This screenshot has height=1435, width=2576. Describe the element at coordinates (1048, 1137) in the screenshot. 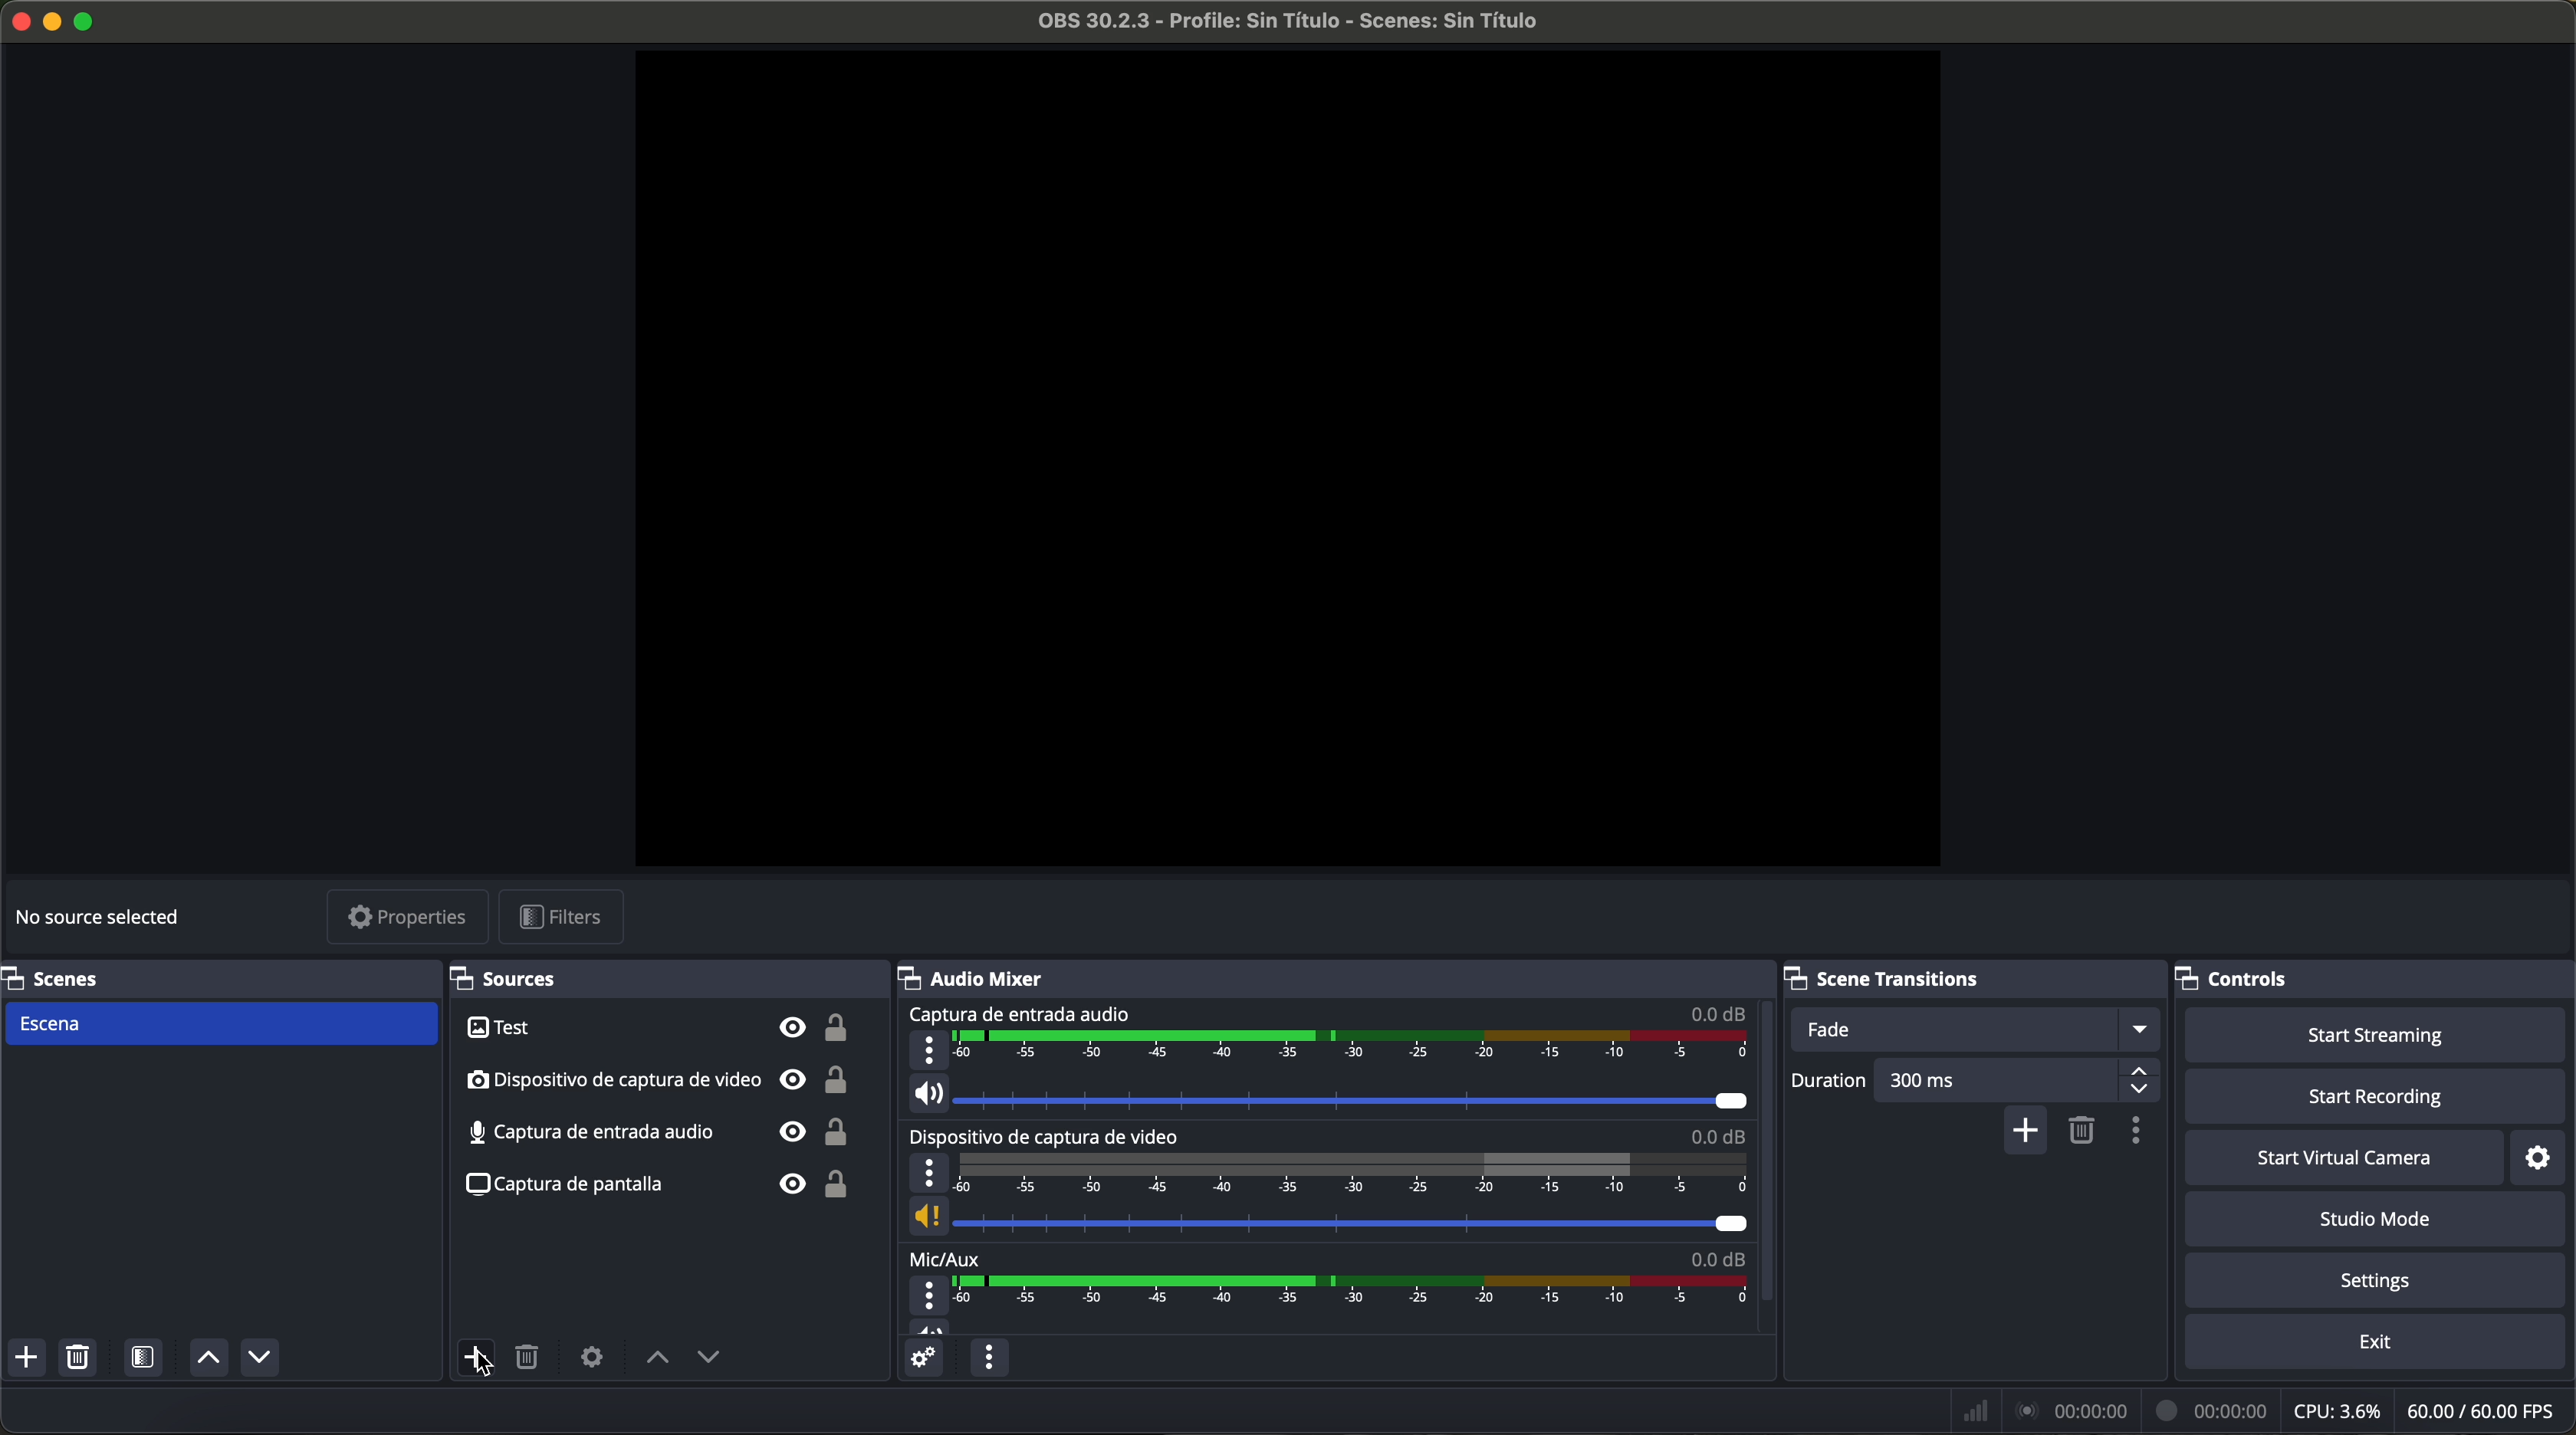

I see `video capture device` at that location.